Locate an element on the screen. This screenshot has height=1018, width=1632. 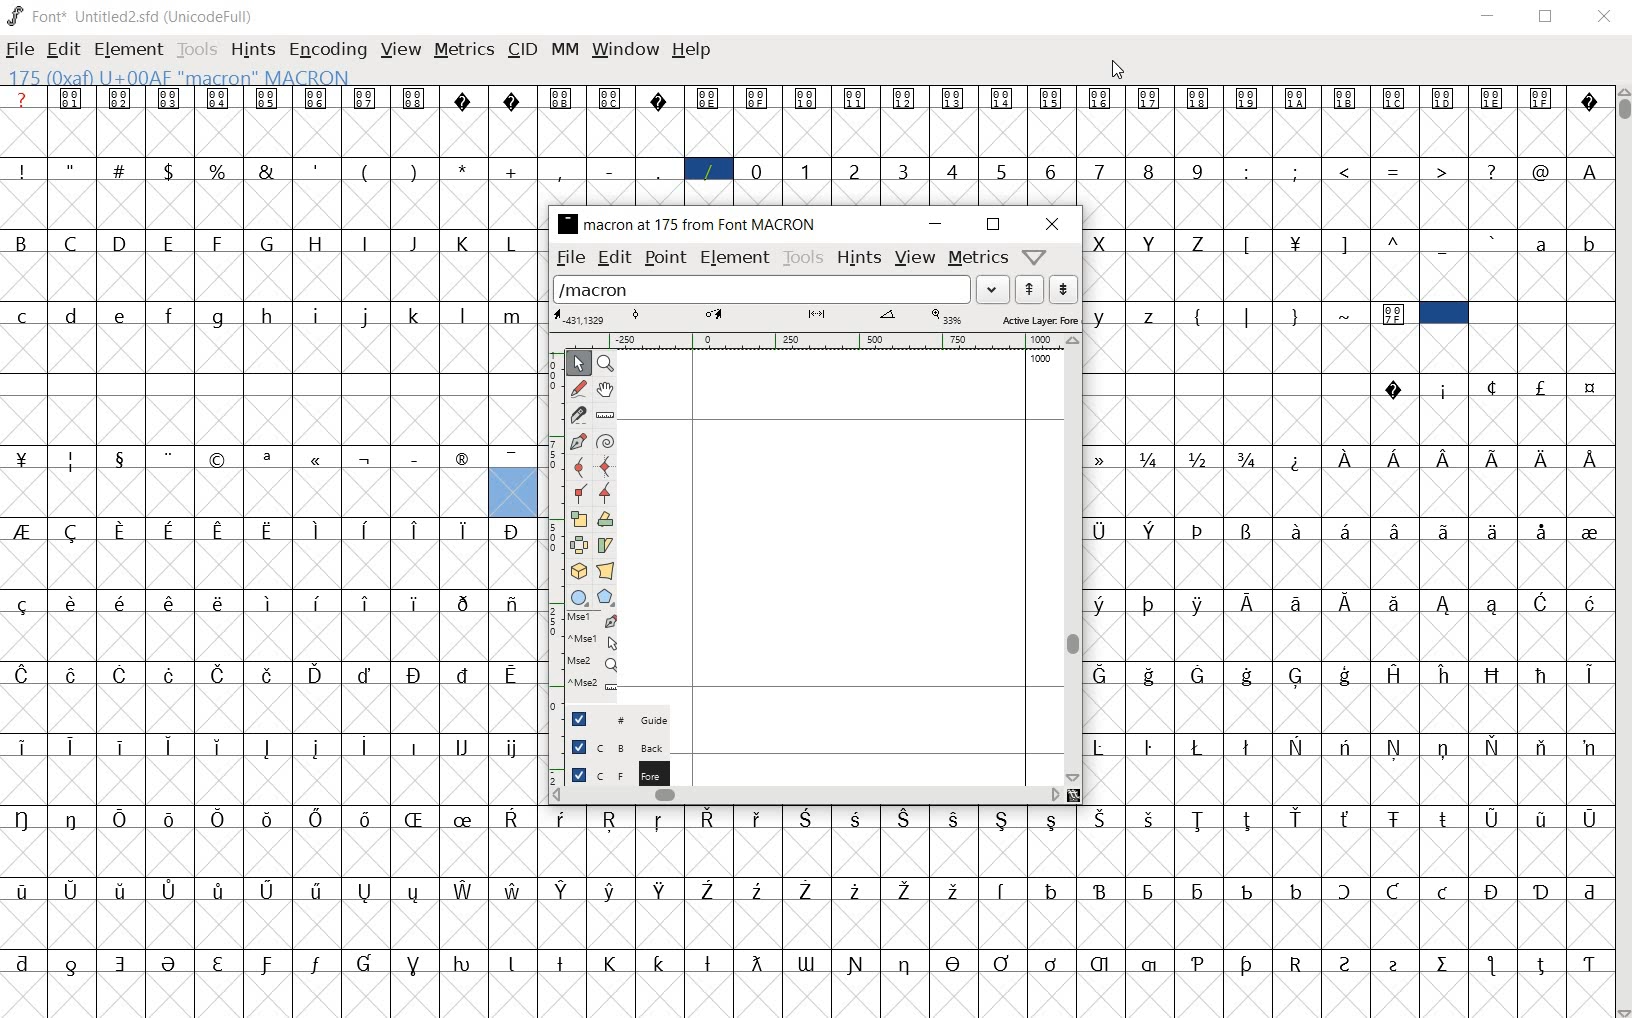
Symbol is located at coordinates (1345, 457).